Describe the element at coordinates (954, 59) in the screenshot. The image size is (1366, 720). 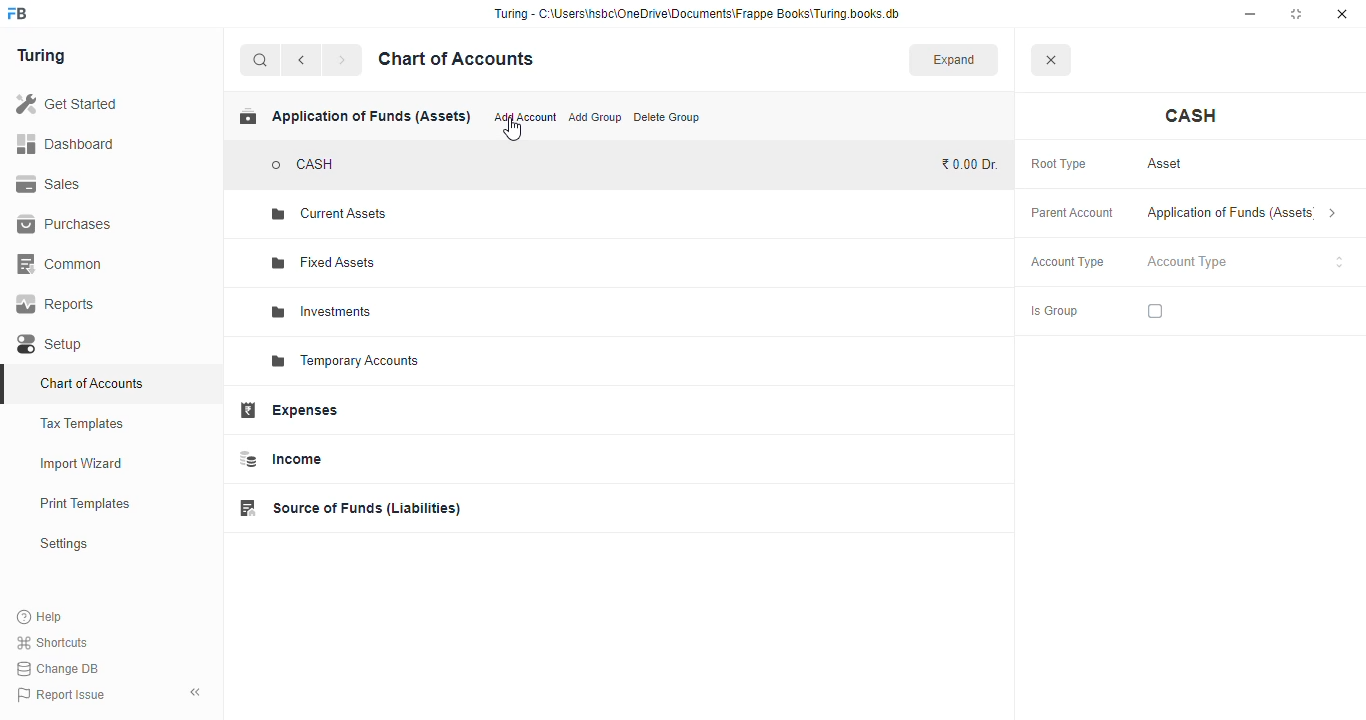
I see `expand` at that location.